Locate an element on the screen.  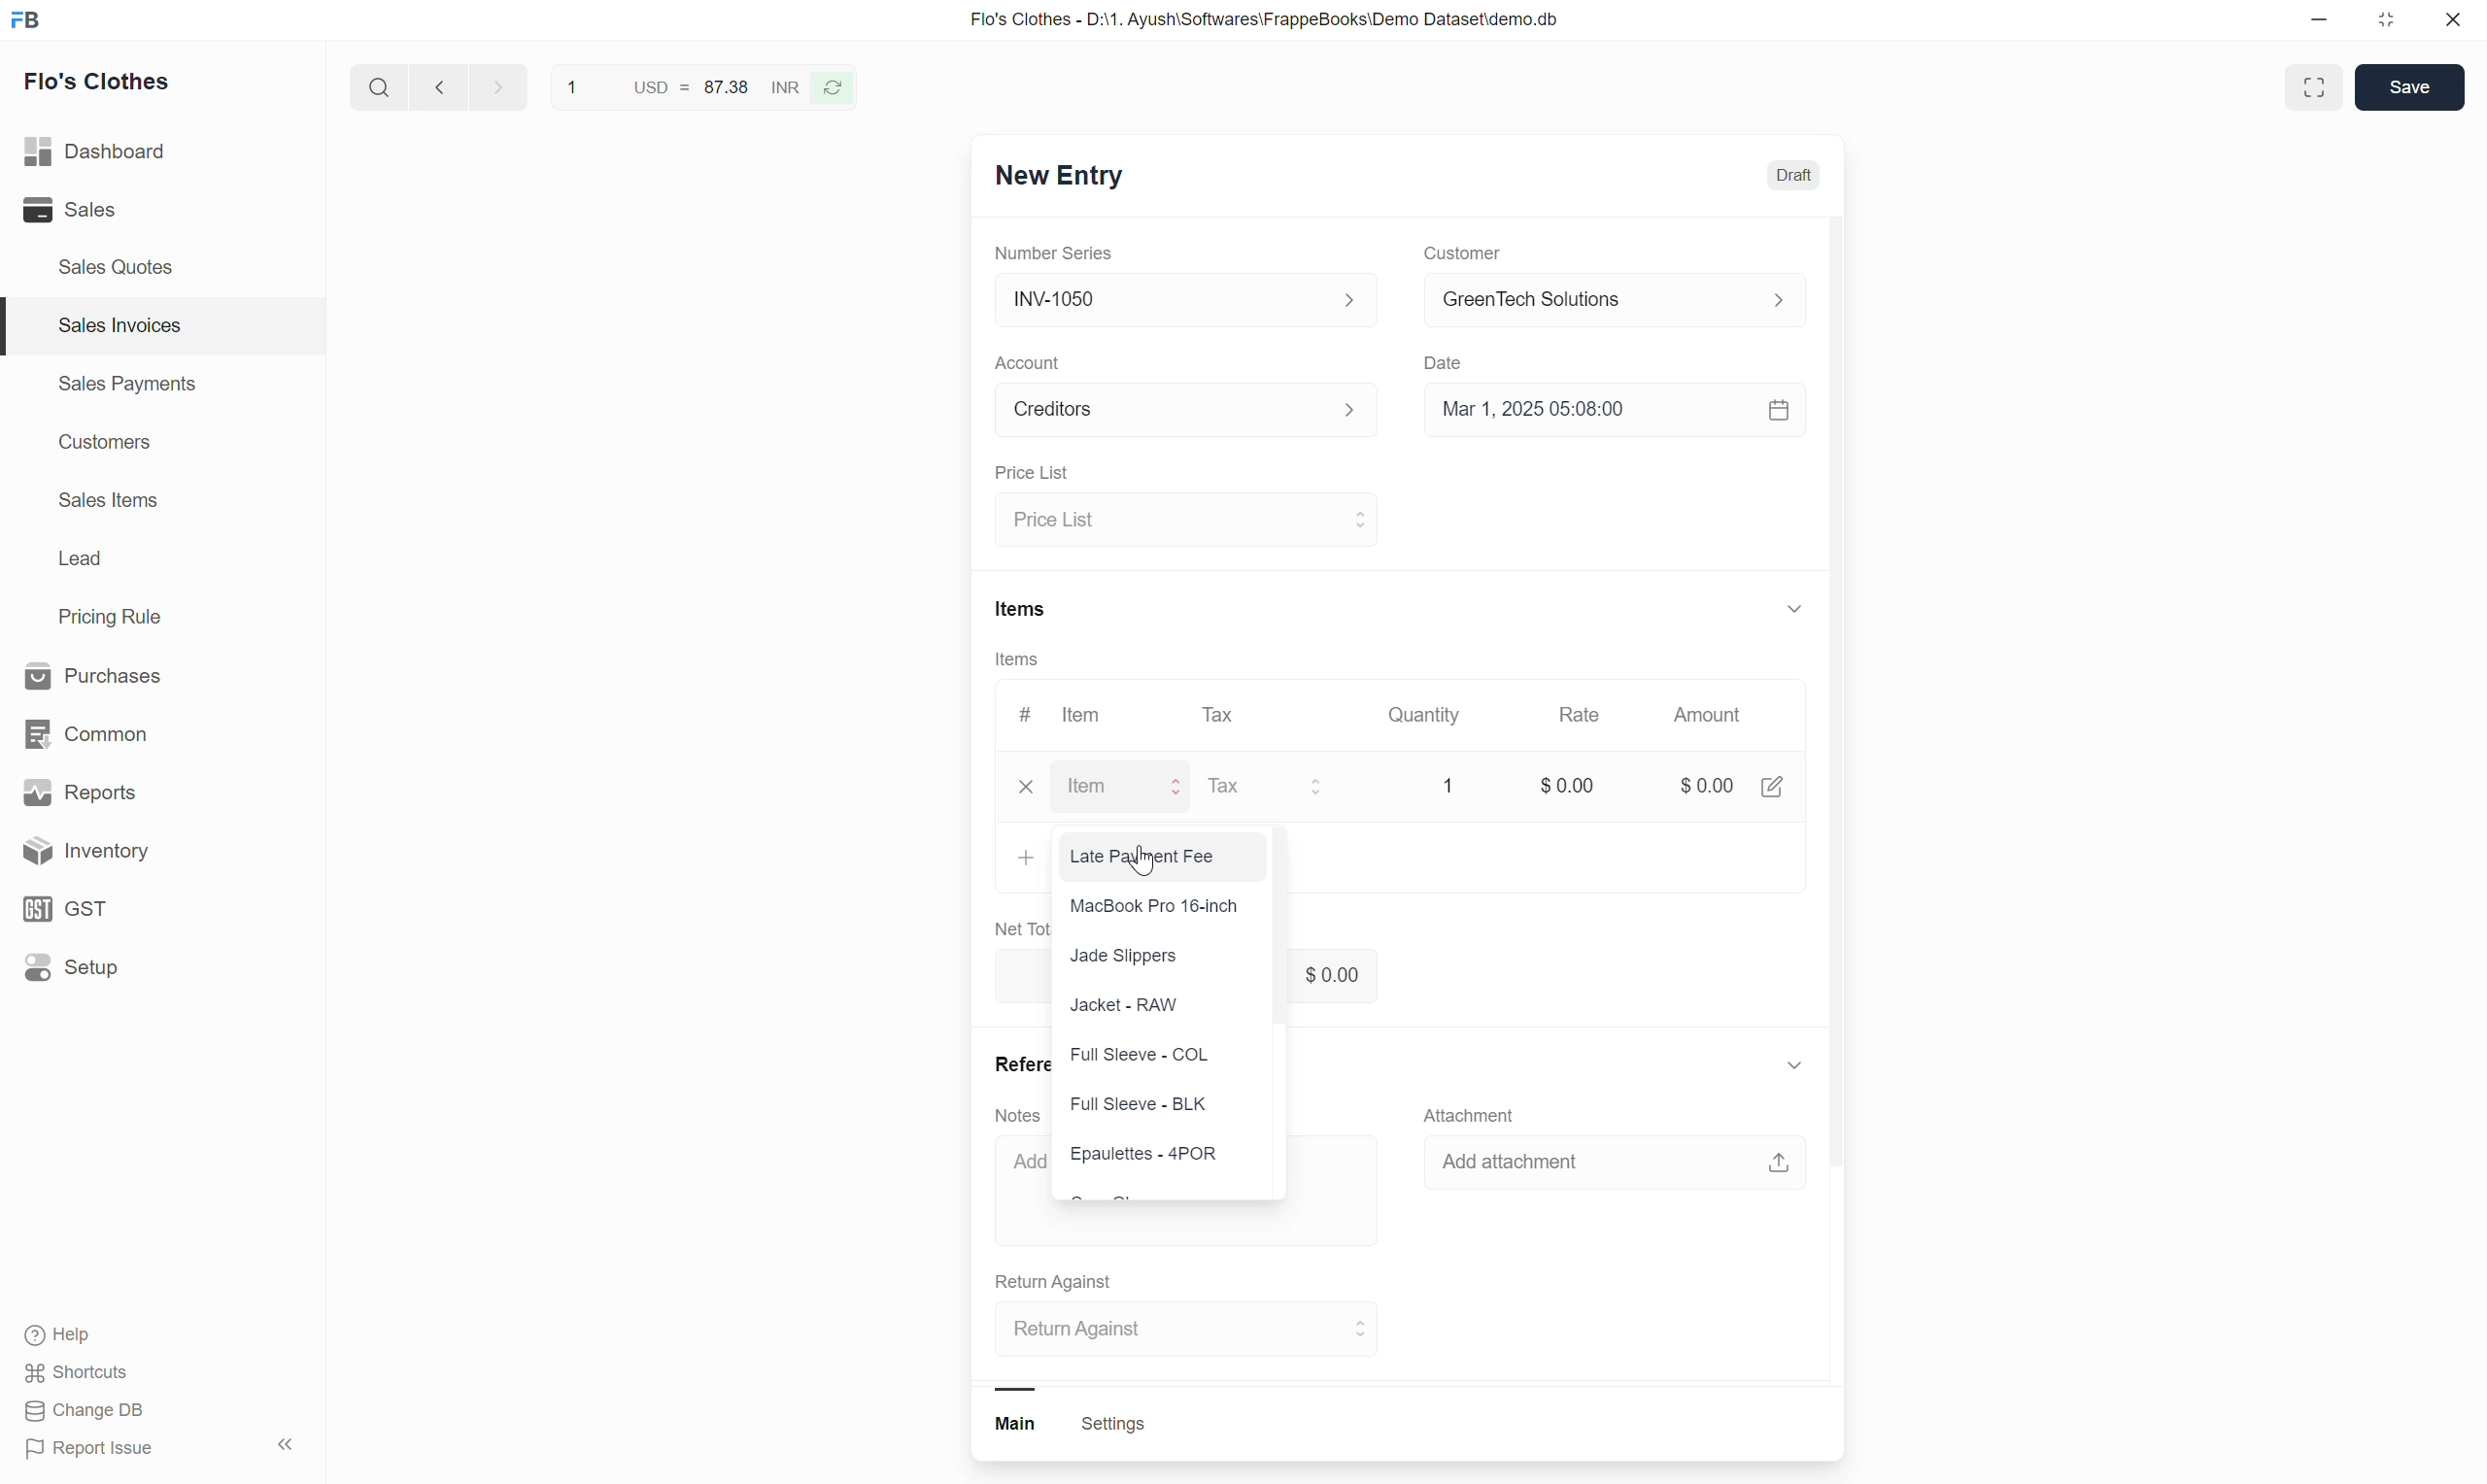
resize  is located at coordinates (2394, 24).